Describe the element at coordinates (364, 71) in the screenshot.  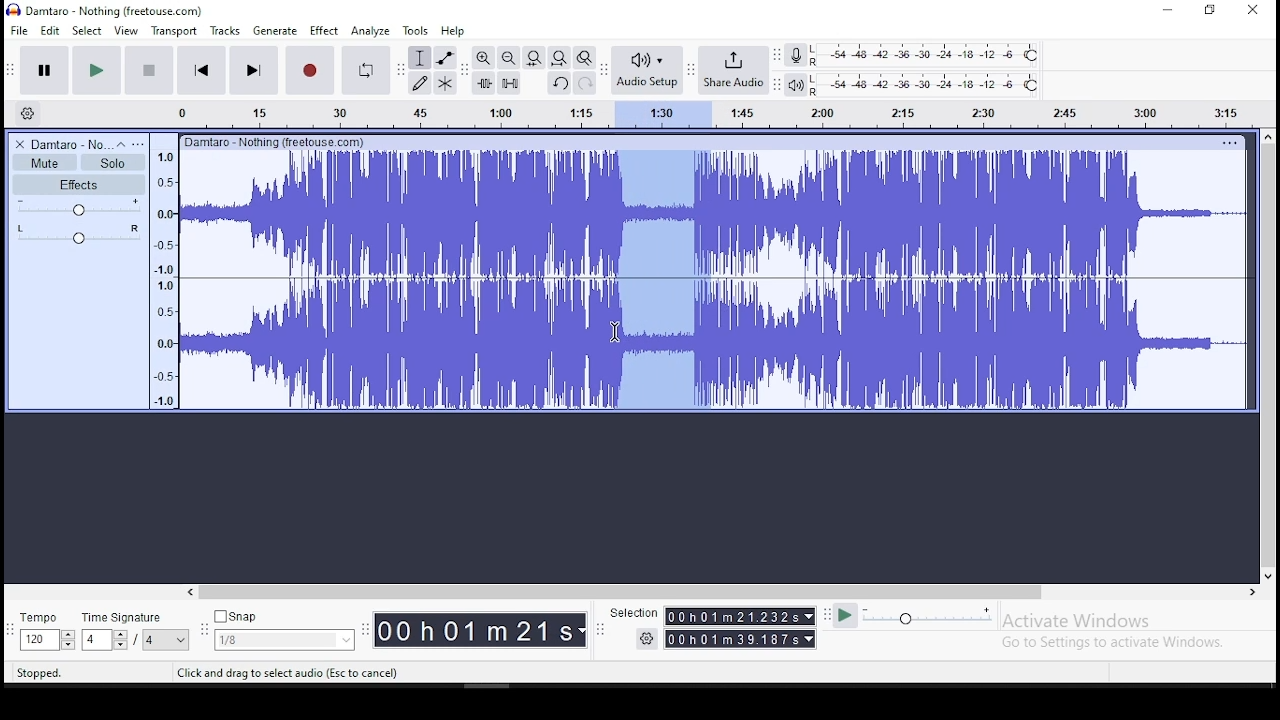
I see `enable looping` at that location.